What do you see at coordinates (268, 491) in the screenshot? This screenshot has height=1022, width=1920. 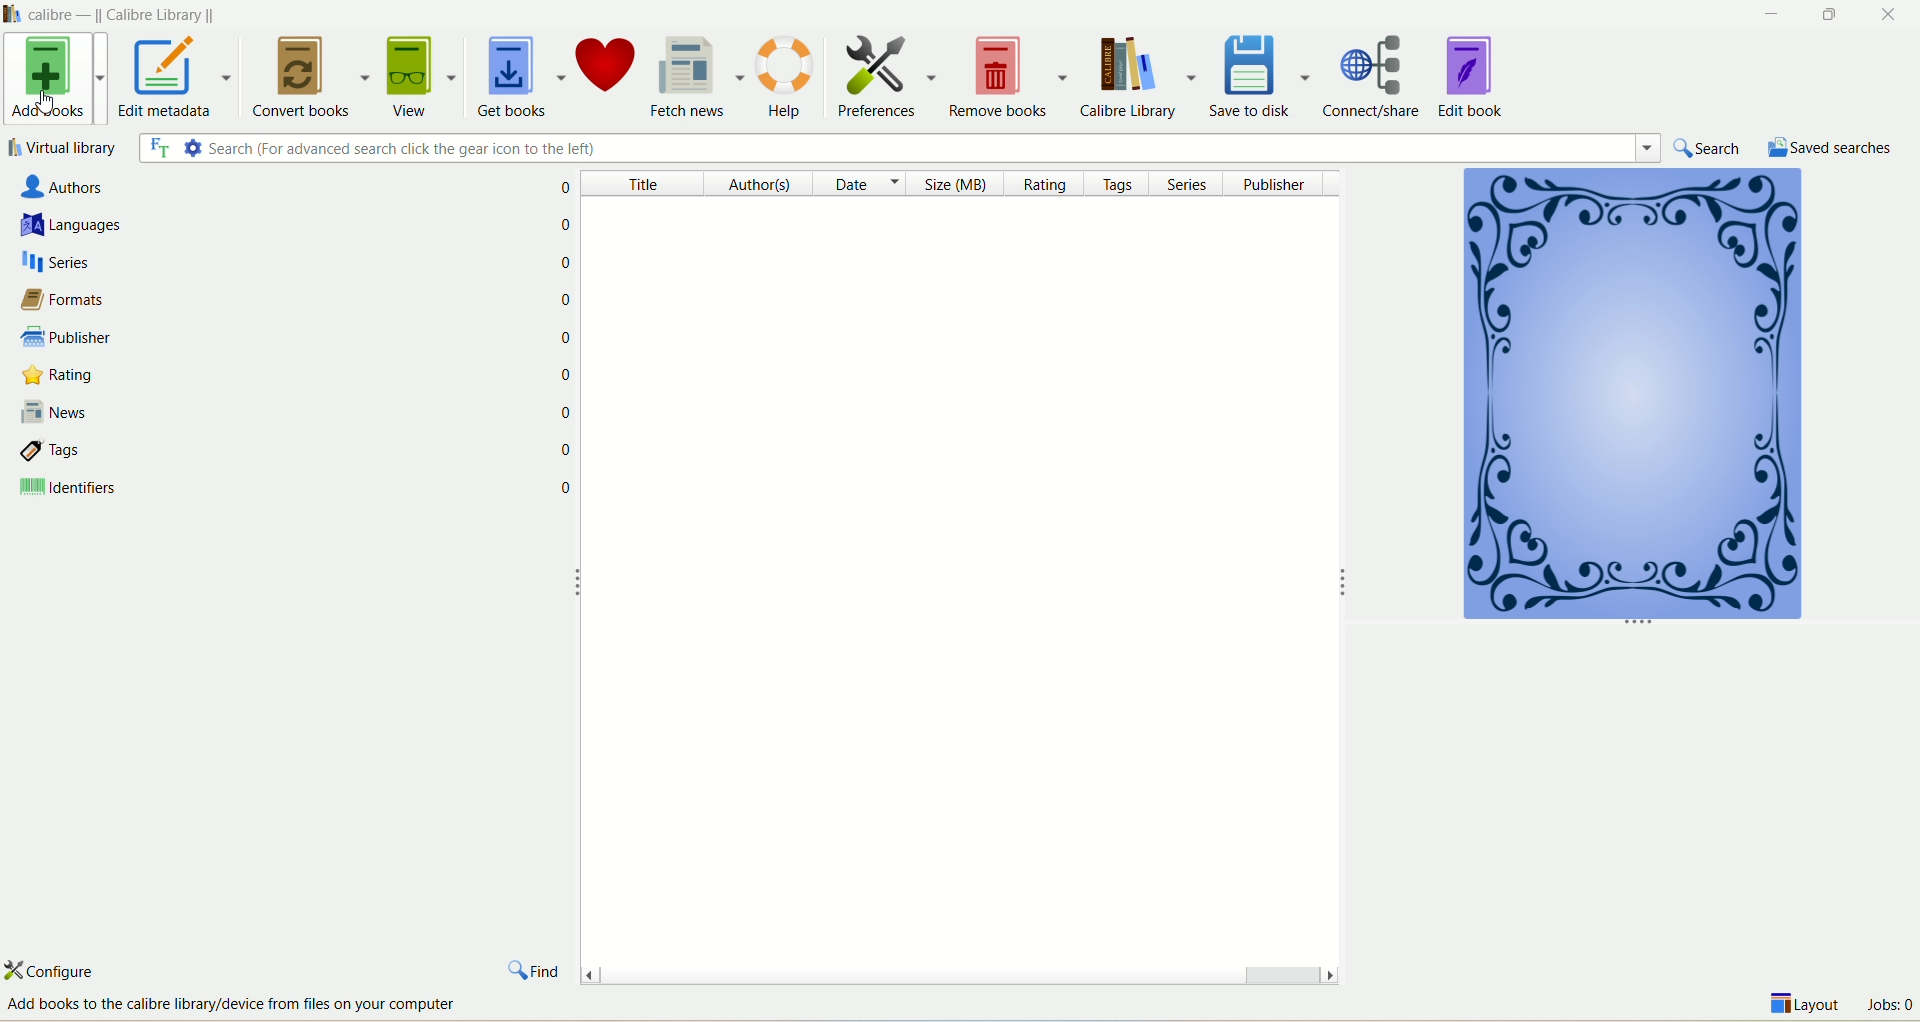 I see `identifiers` at bounding box center [268, 491].